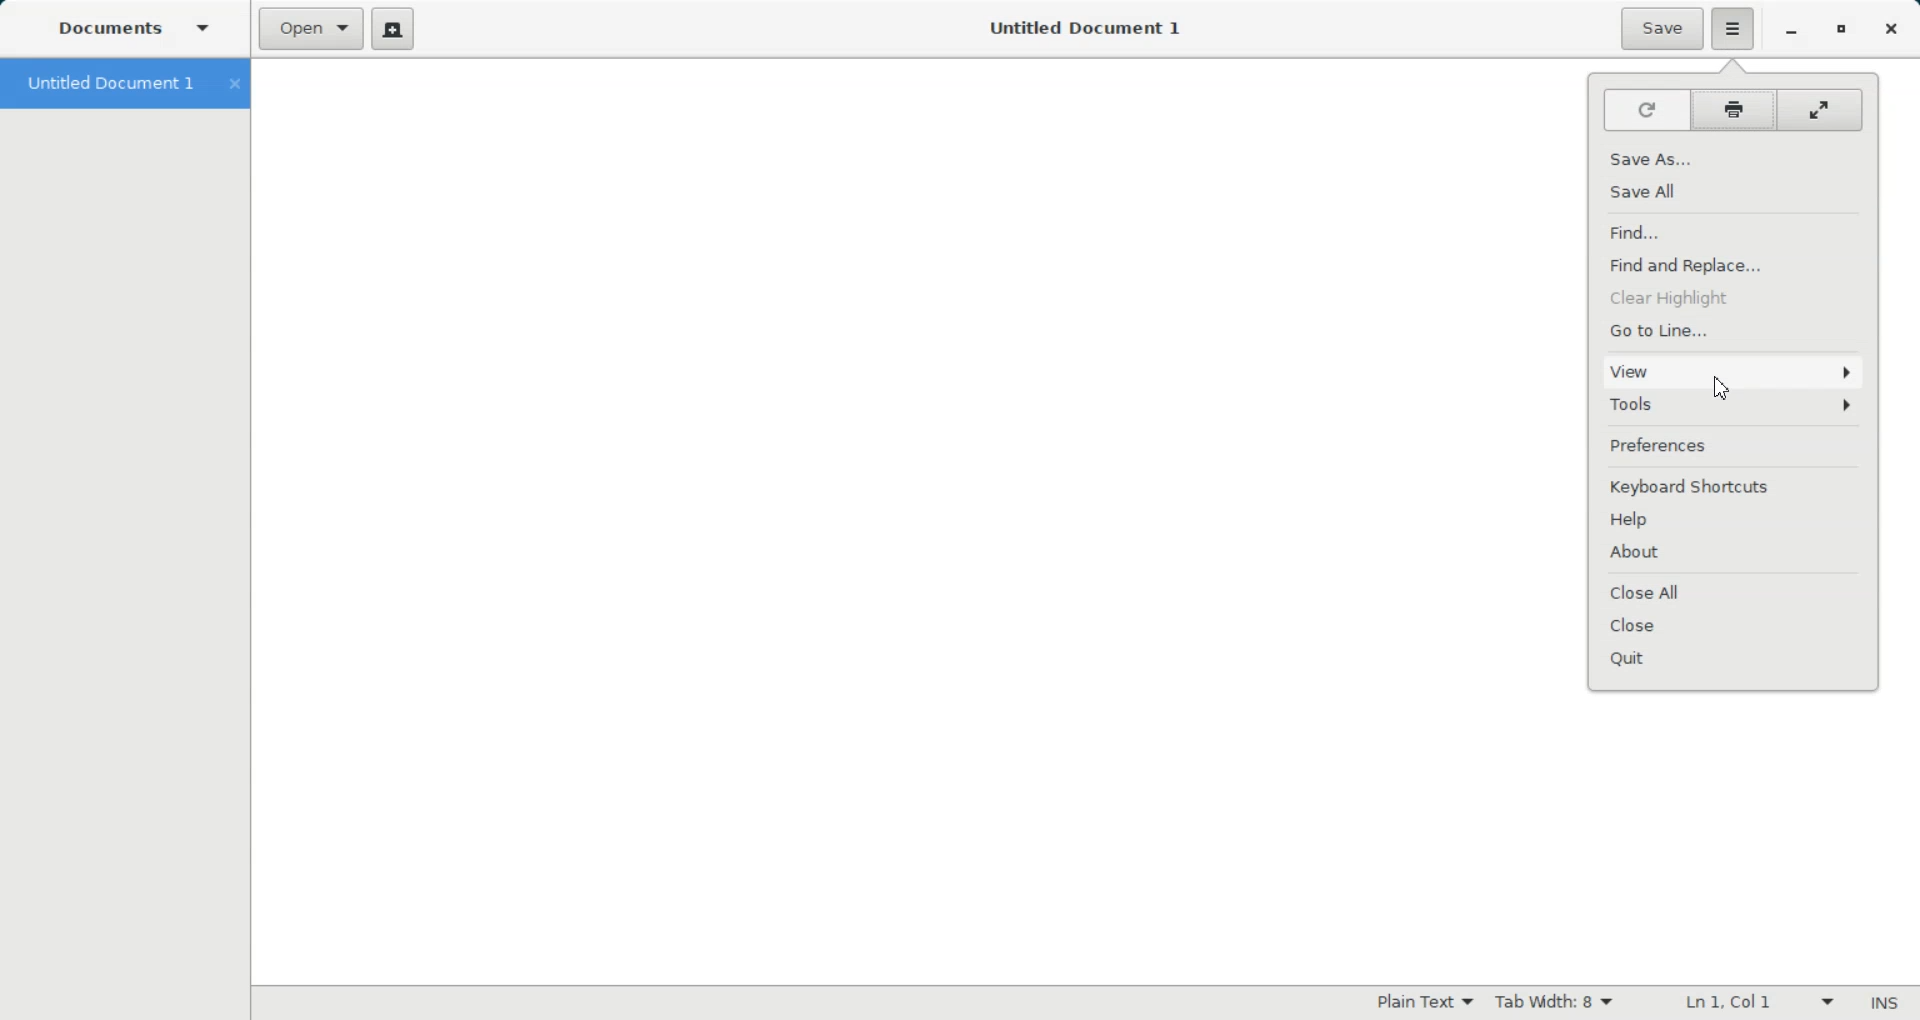  I want to click on Minimize, so click(1793, 30).